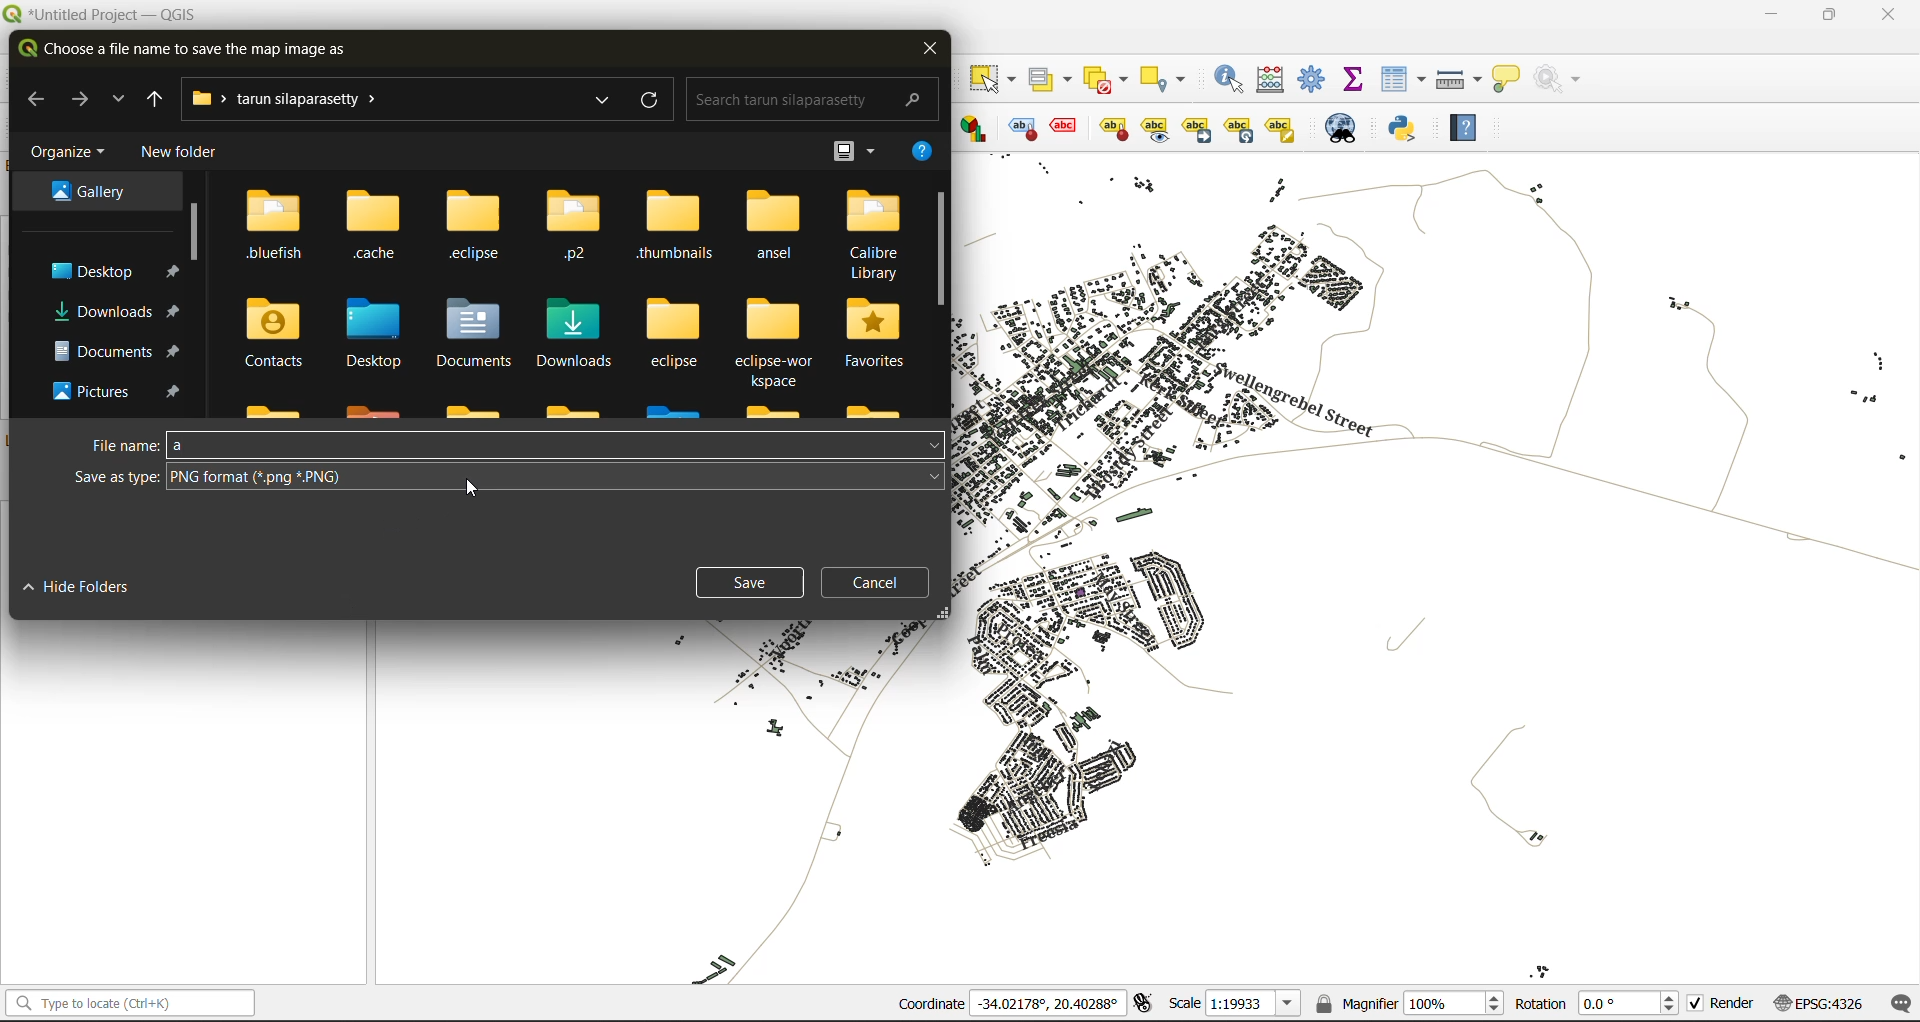 The width and height of the screenshot is (1920, 1022). What do you see at coordinates (1562, 79) in the screenshot?
I see `no action` at bounding box center [1562, 79].